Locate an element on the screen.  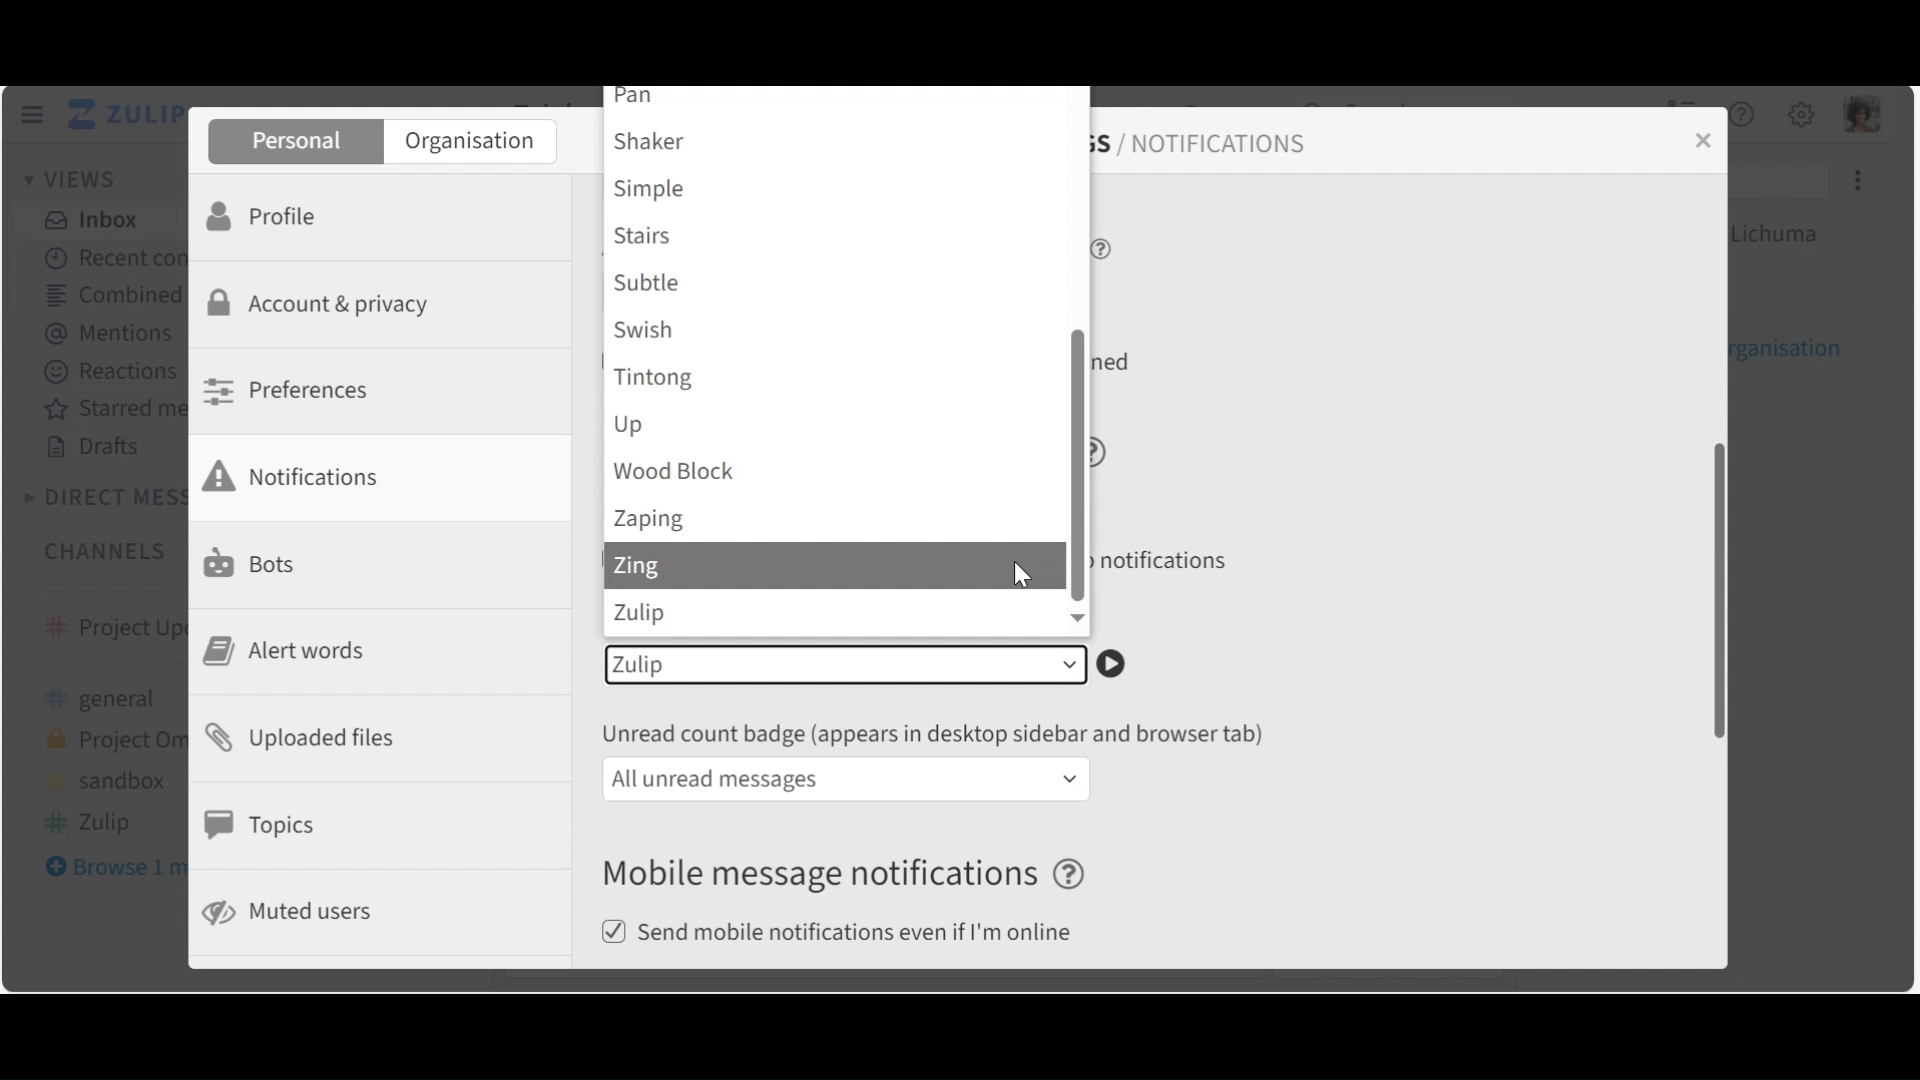
Subtle is located at coordinates (837, 284).